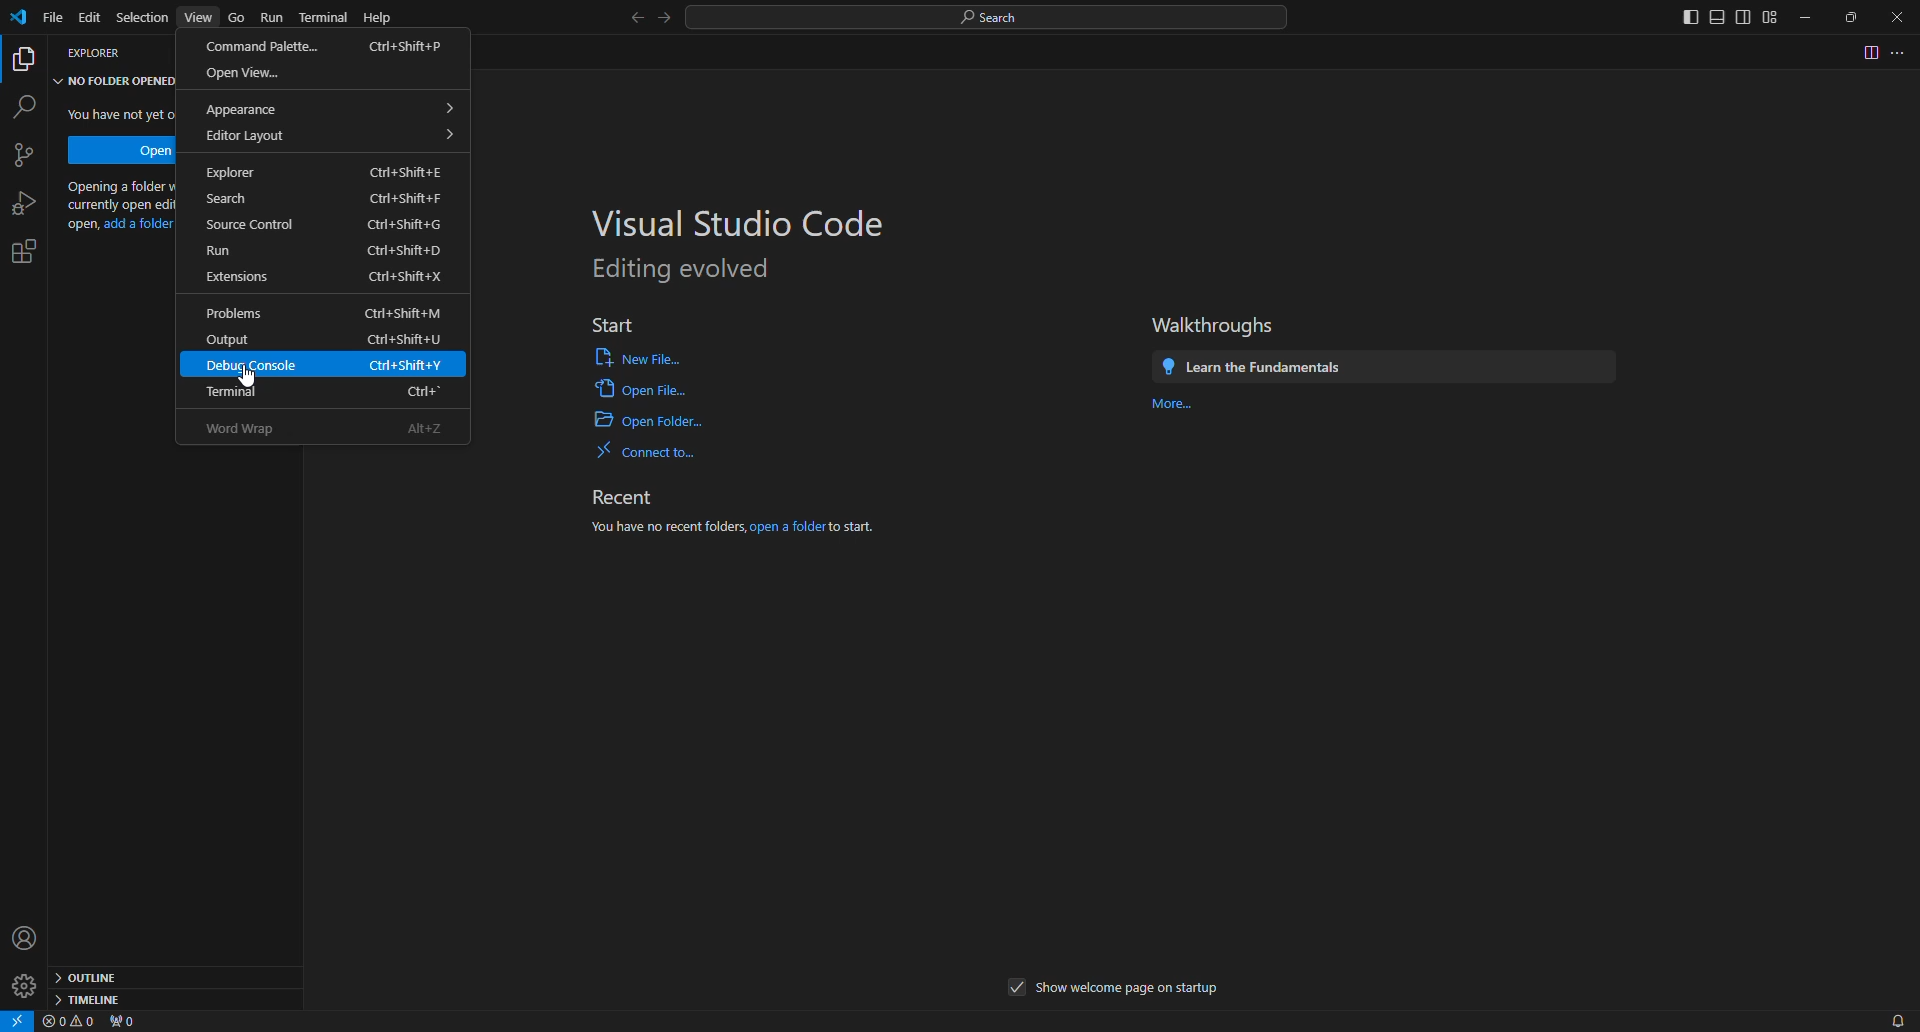  What do you see at coordinates (326, 366) in the screenshot?
I see `Debug Console` at bounding box center [326, 366].